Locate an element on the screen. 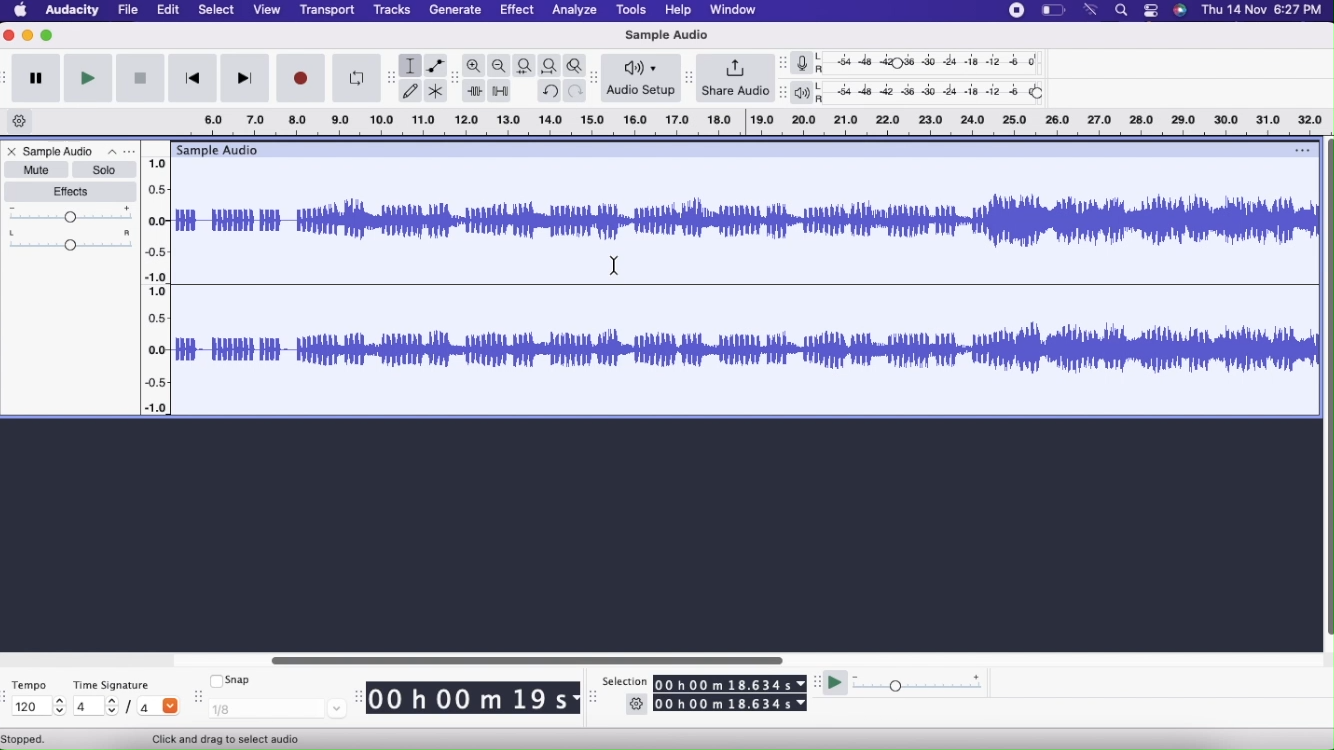 This screenshot has height=750, width=1334. Recording level is located at coordinates (940, 65).